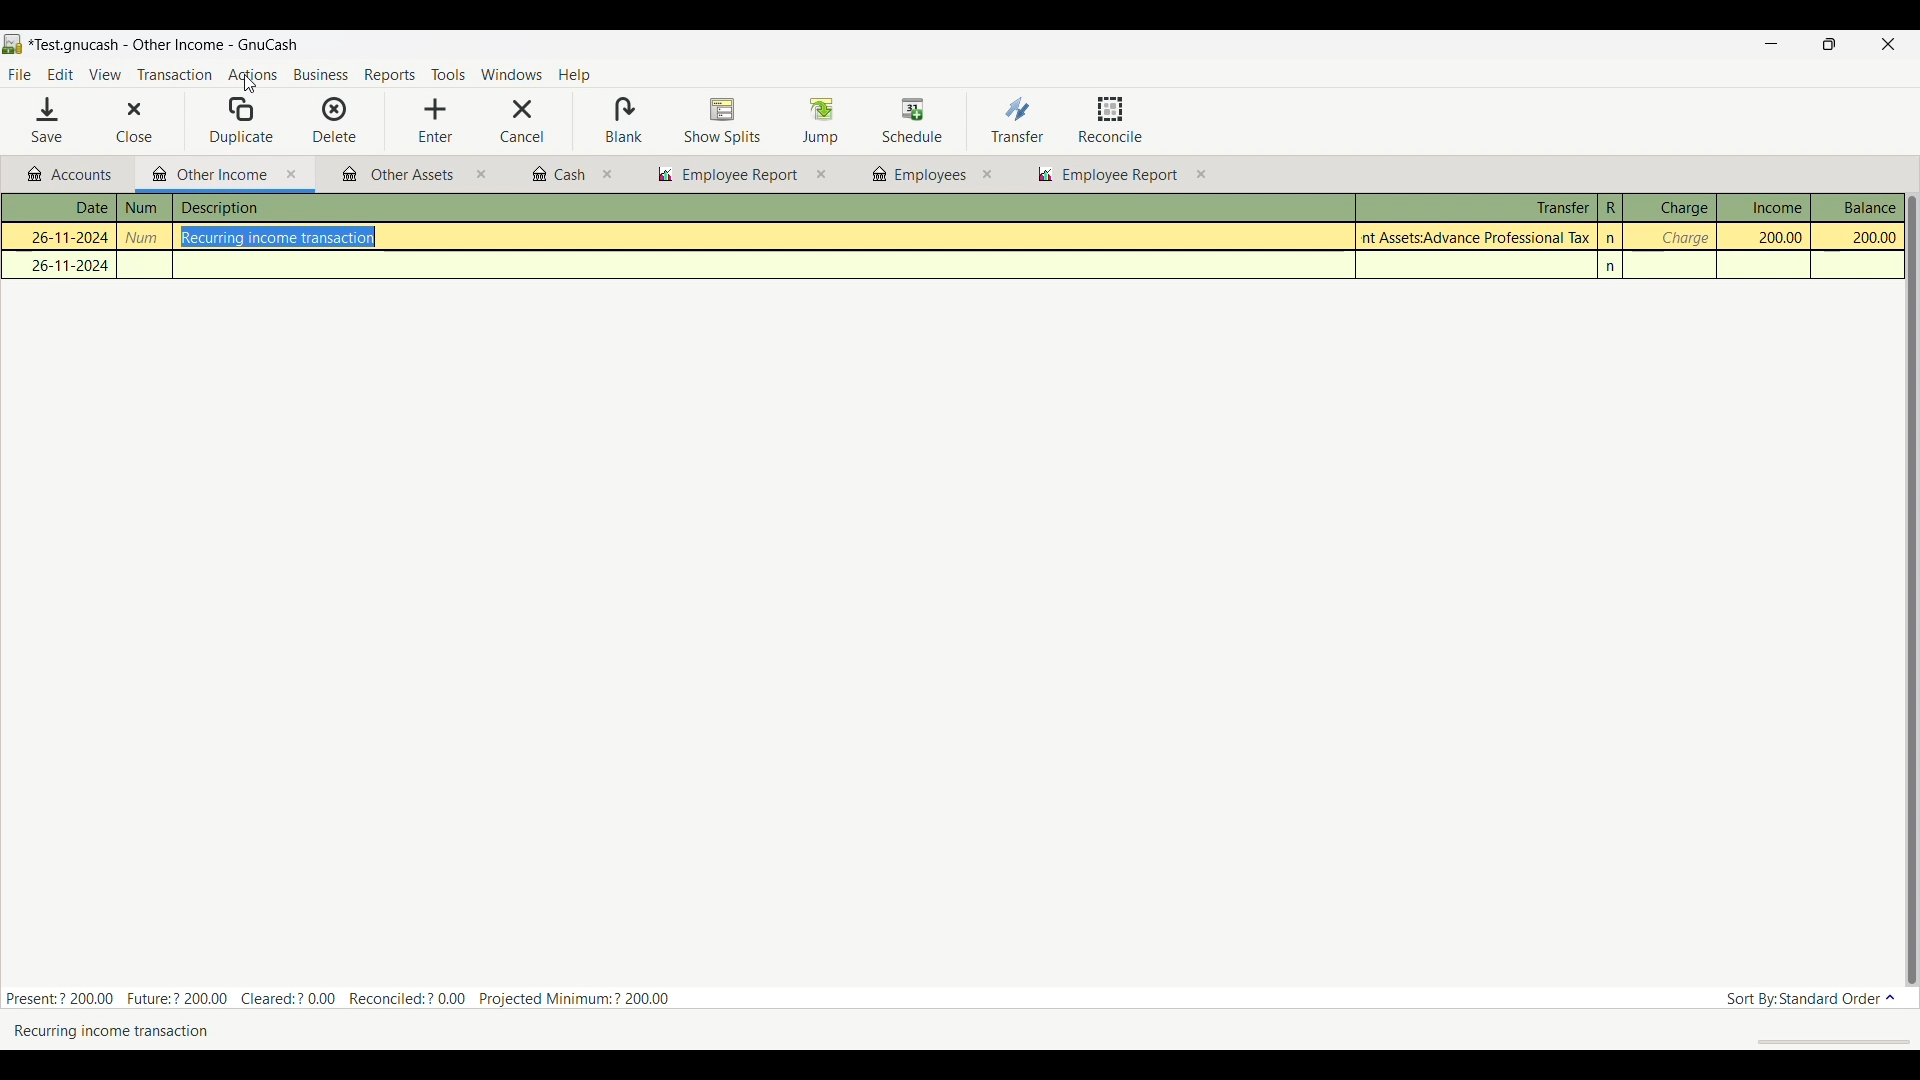  Describe the element at coordinates (335, 119) in the screenshot. I see `Delete` at that location.